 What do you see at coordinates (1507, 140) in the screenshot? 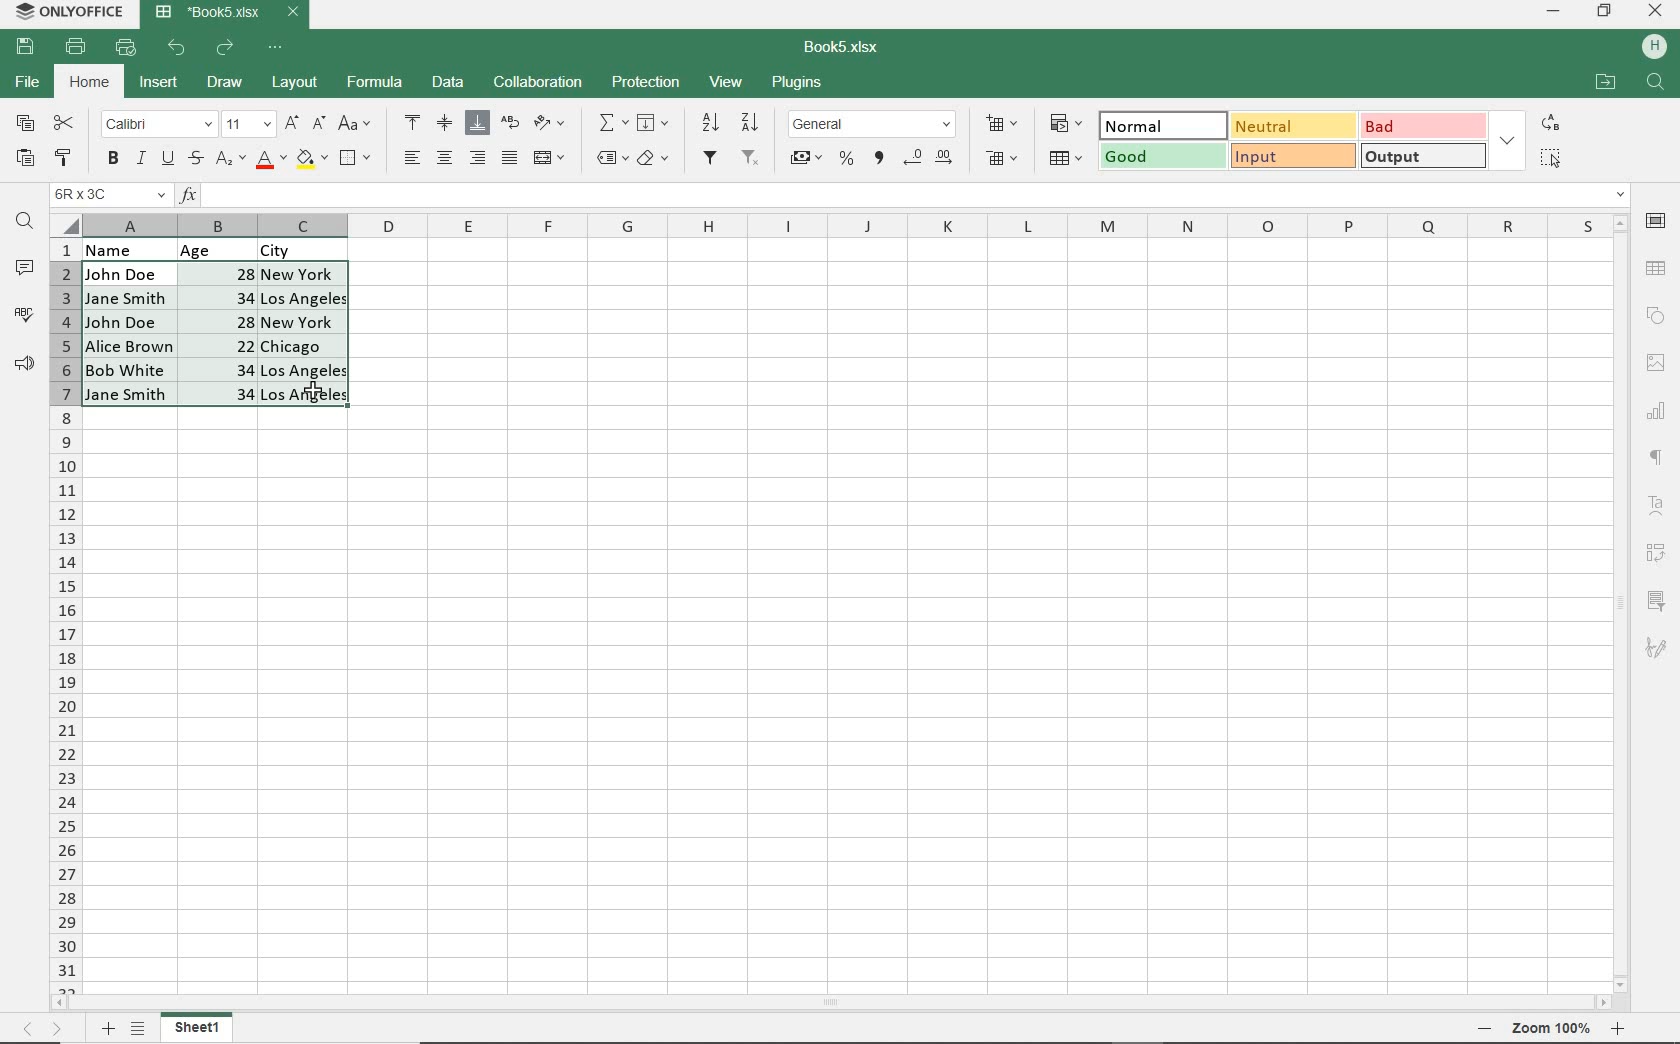
I see `EXPAND` at bounding box center [1507, 140].